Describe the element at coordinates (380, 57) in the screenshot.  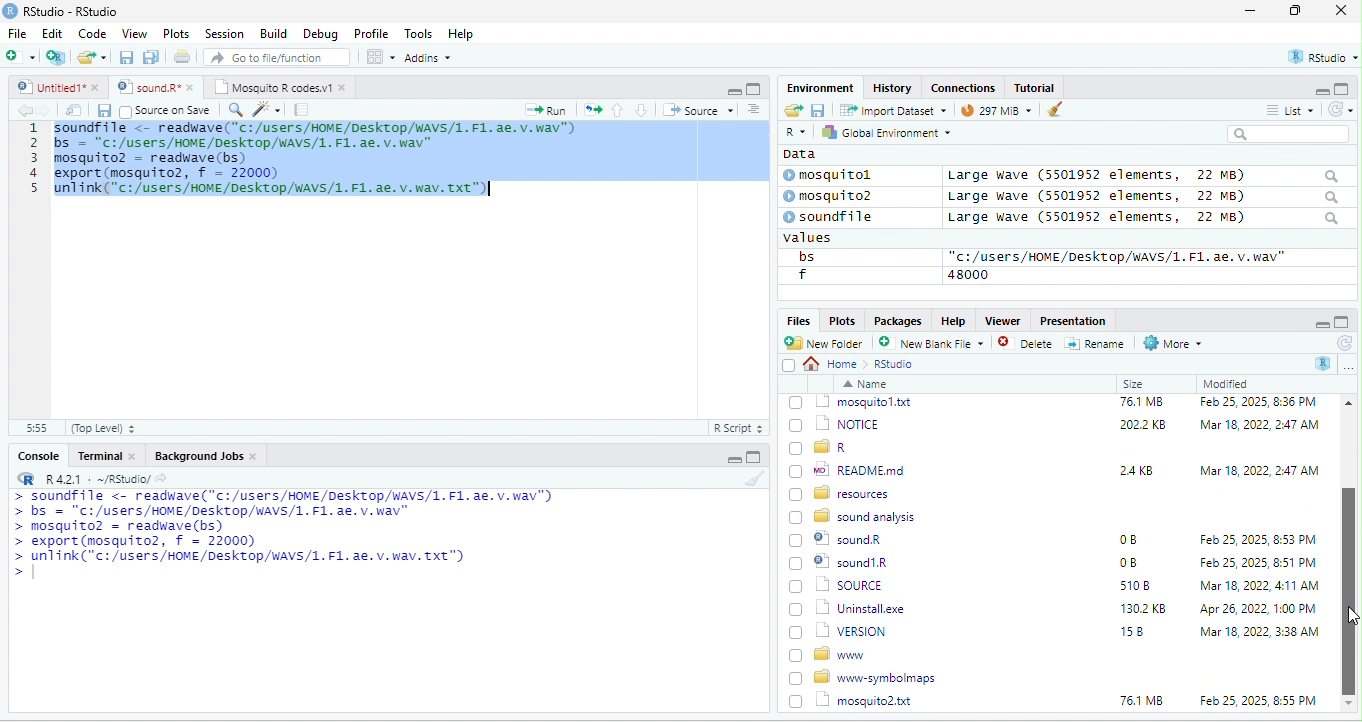
I see `view` at that location.